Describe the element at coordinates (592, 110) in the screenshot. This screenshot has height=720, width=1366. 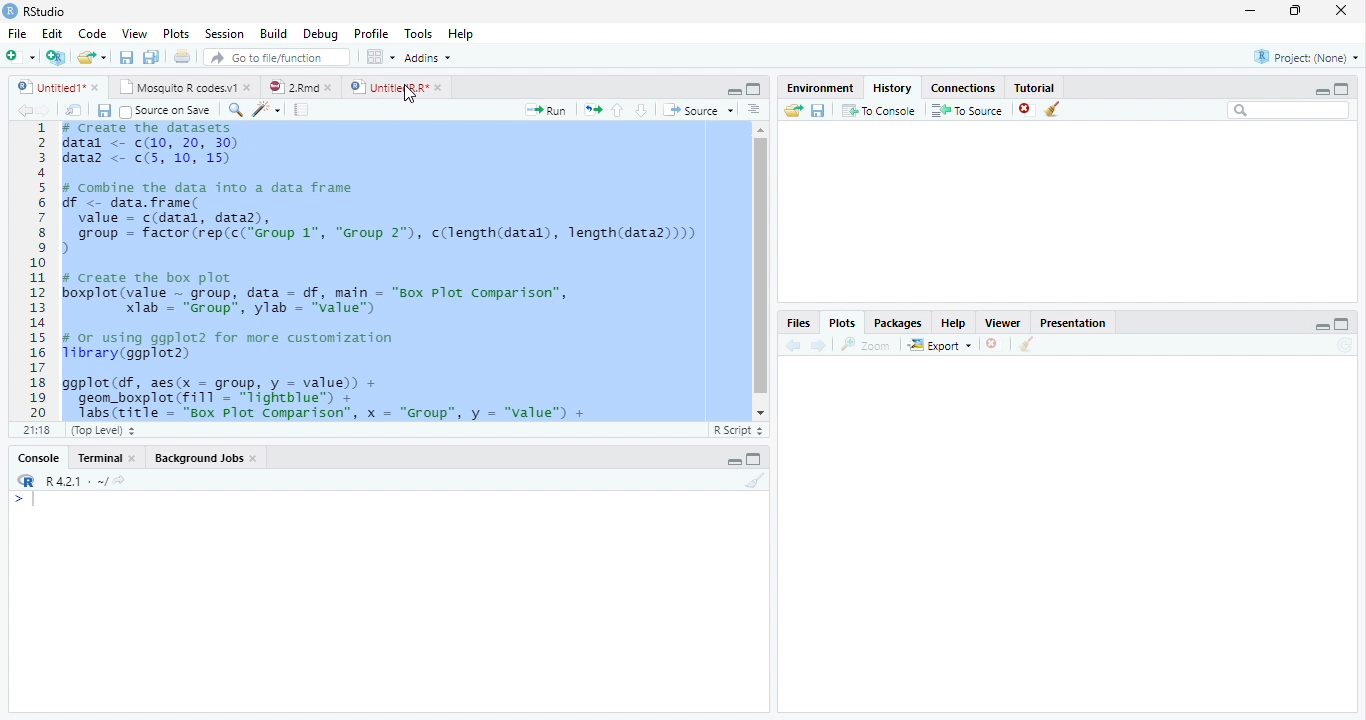
I see `Re-run the previous code region` at that location.